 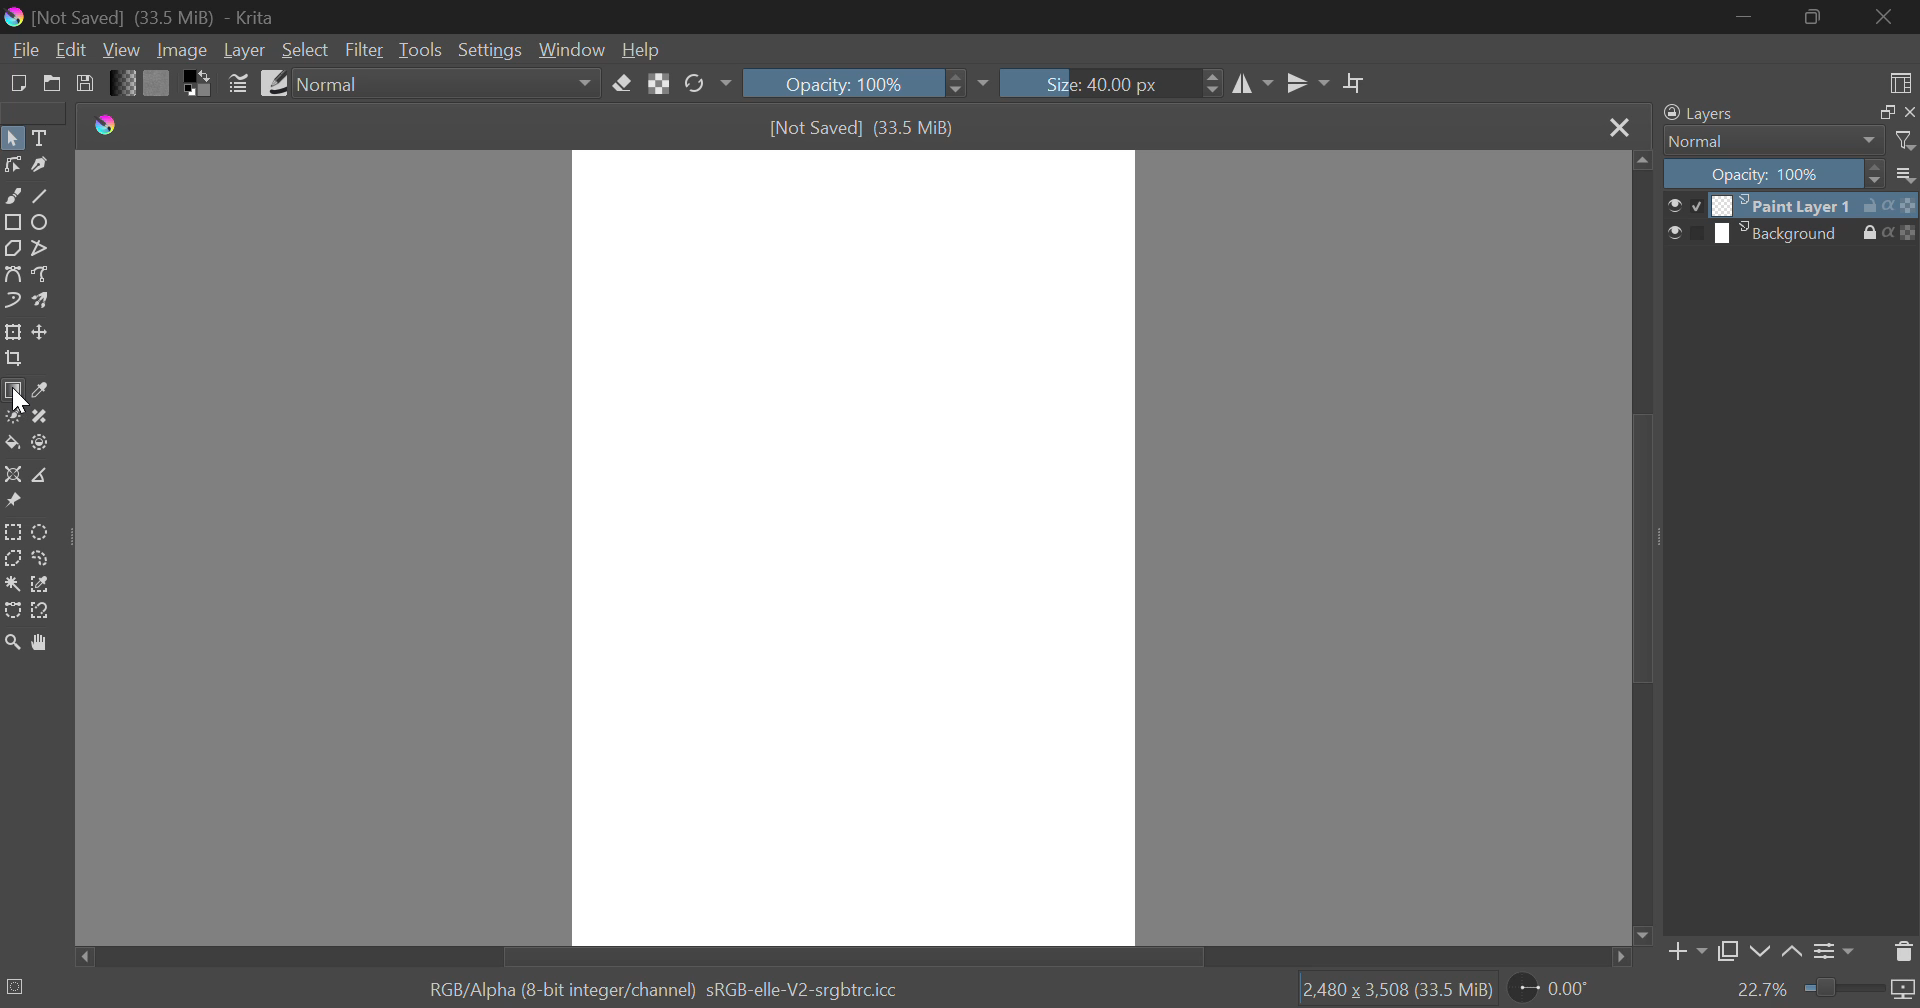 I want to click on Magnetic Selection, so click(x=40, y=611).